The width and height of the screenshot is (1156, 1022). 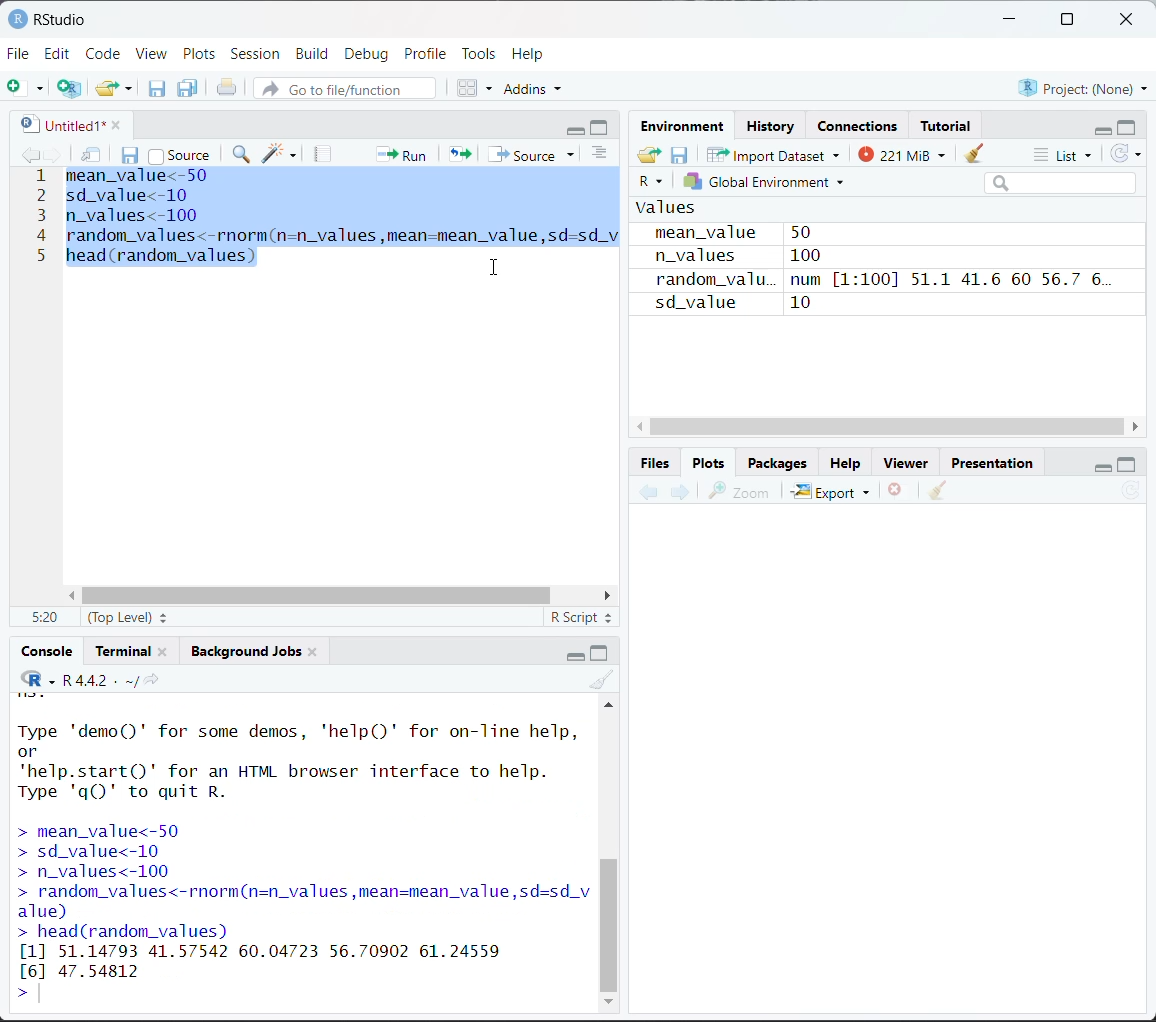 What do you see at coordinates (774, 154) in the screenshot?
I see `Import Dataset` at bounding box center [774, 154].